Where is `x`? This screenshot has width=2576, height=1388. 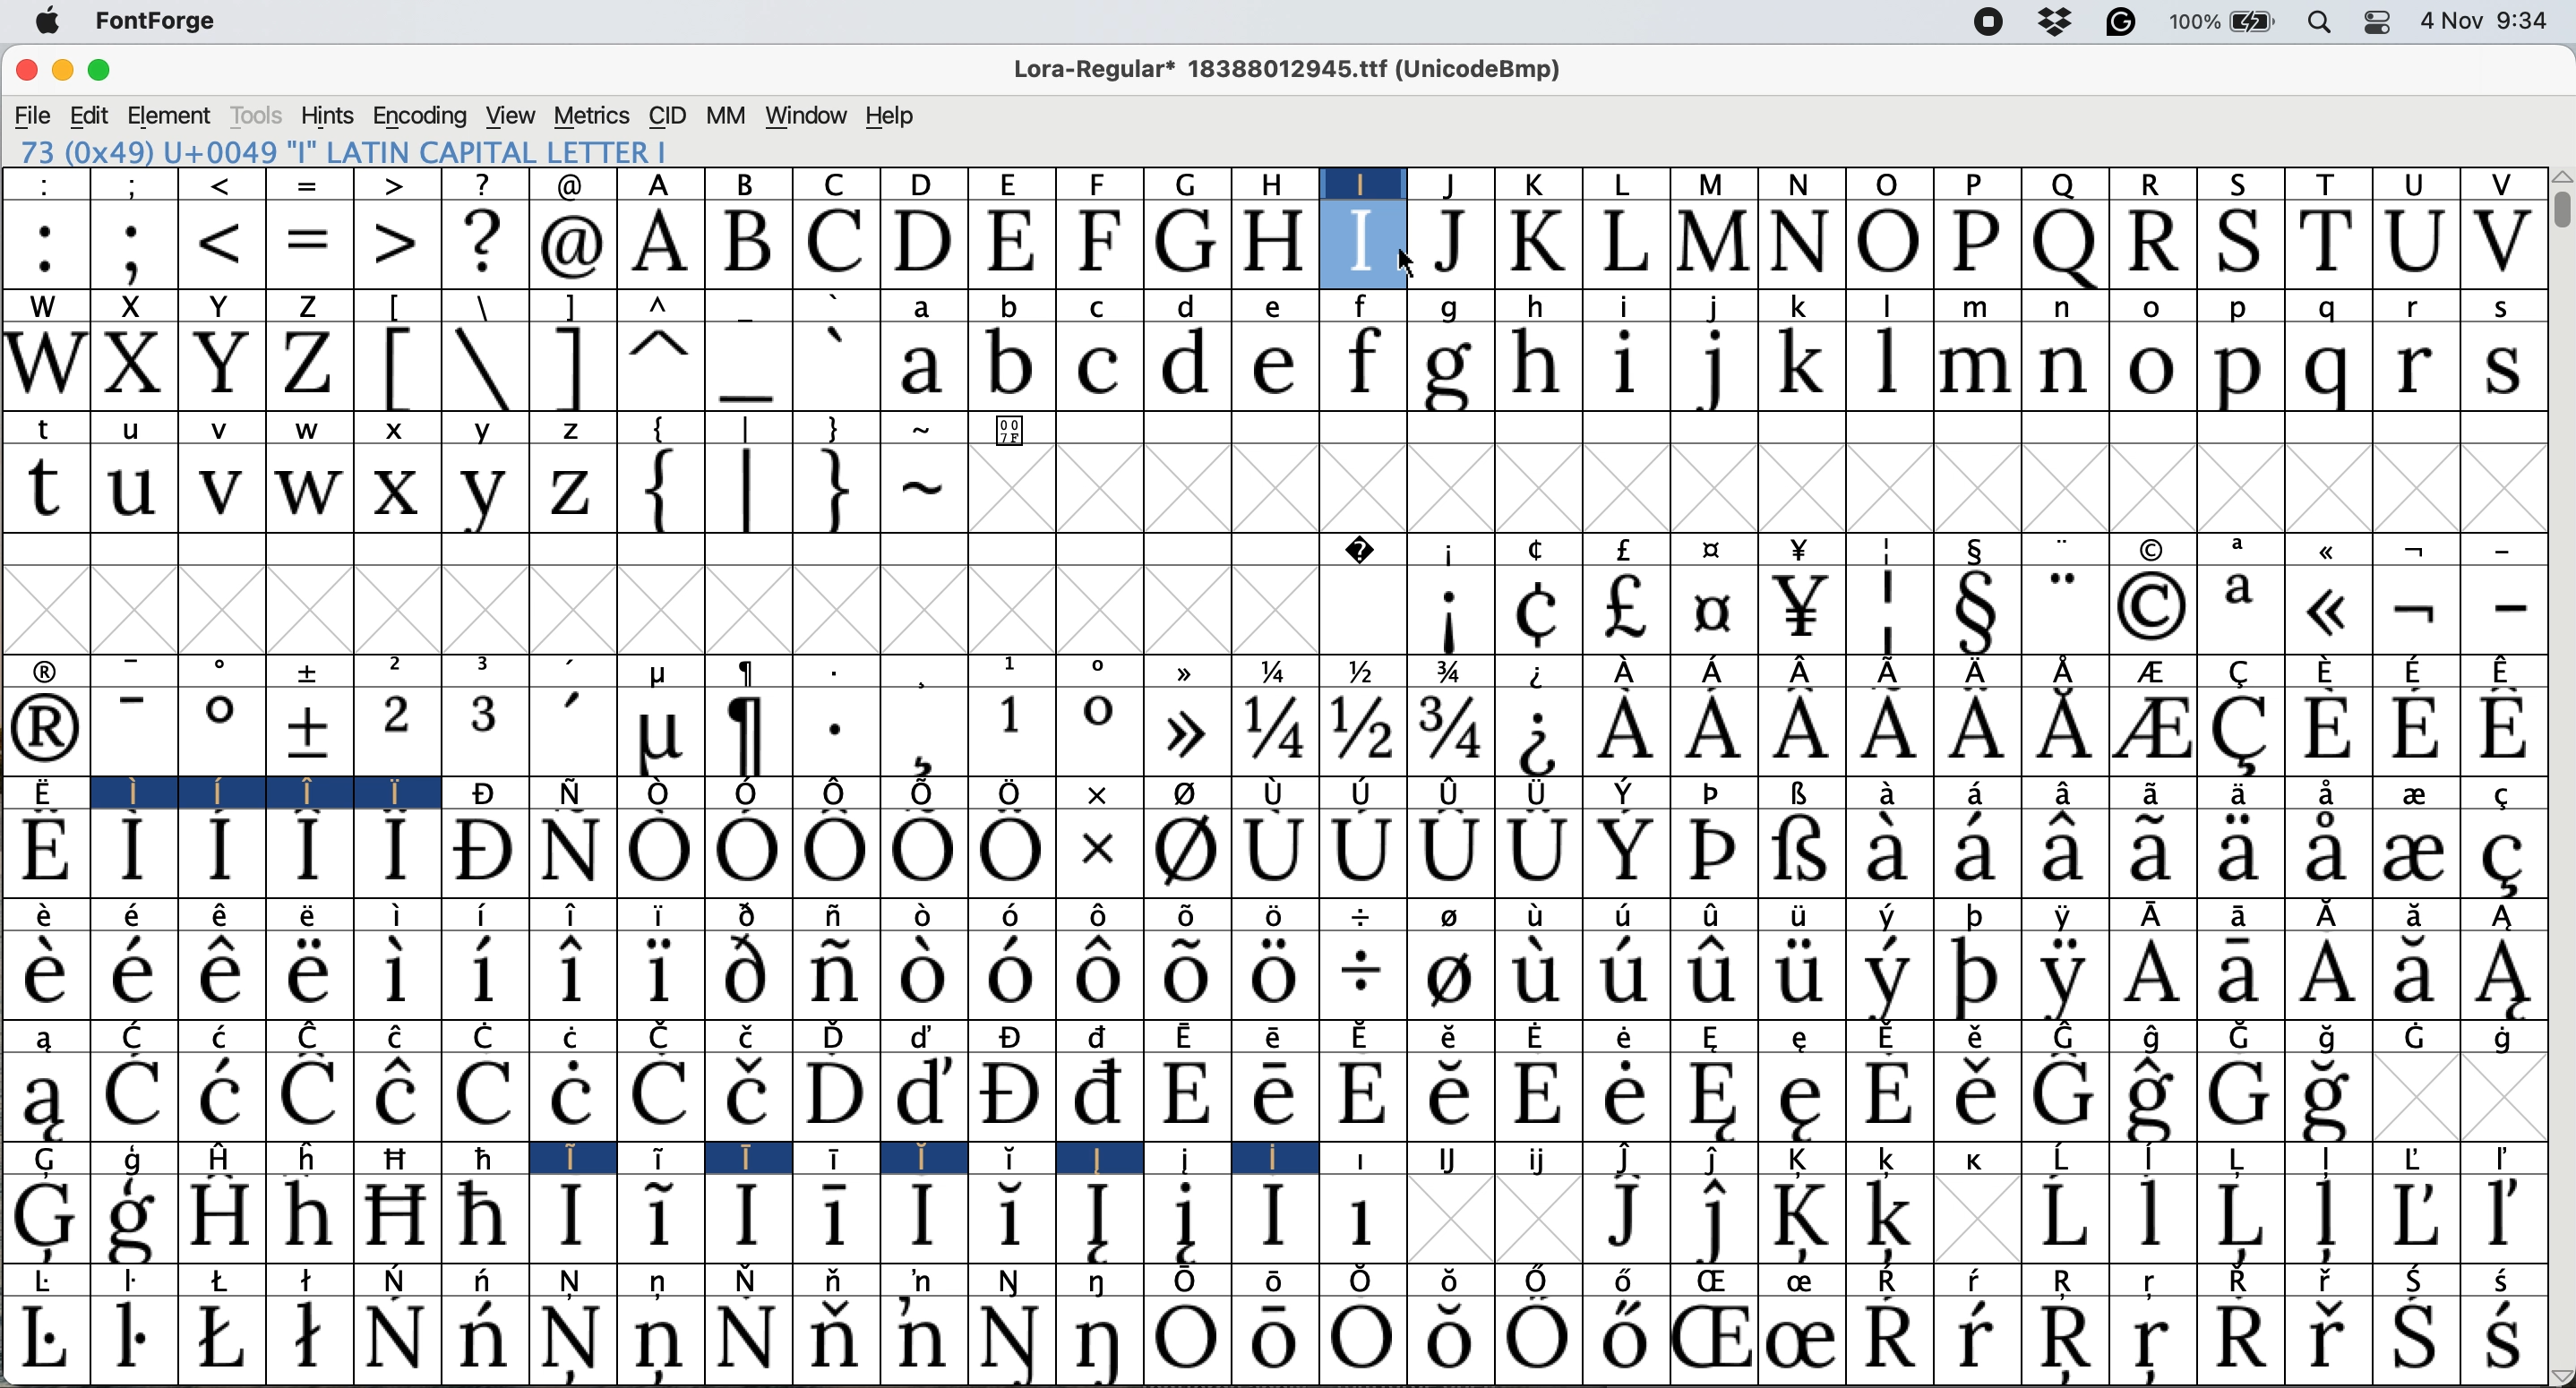 x is located at coordinates (397, 489).